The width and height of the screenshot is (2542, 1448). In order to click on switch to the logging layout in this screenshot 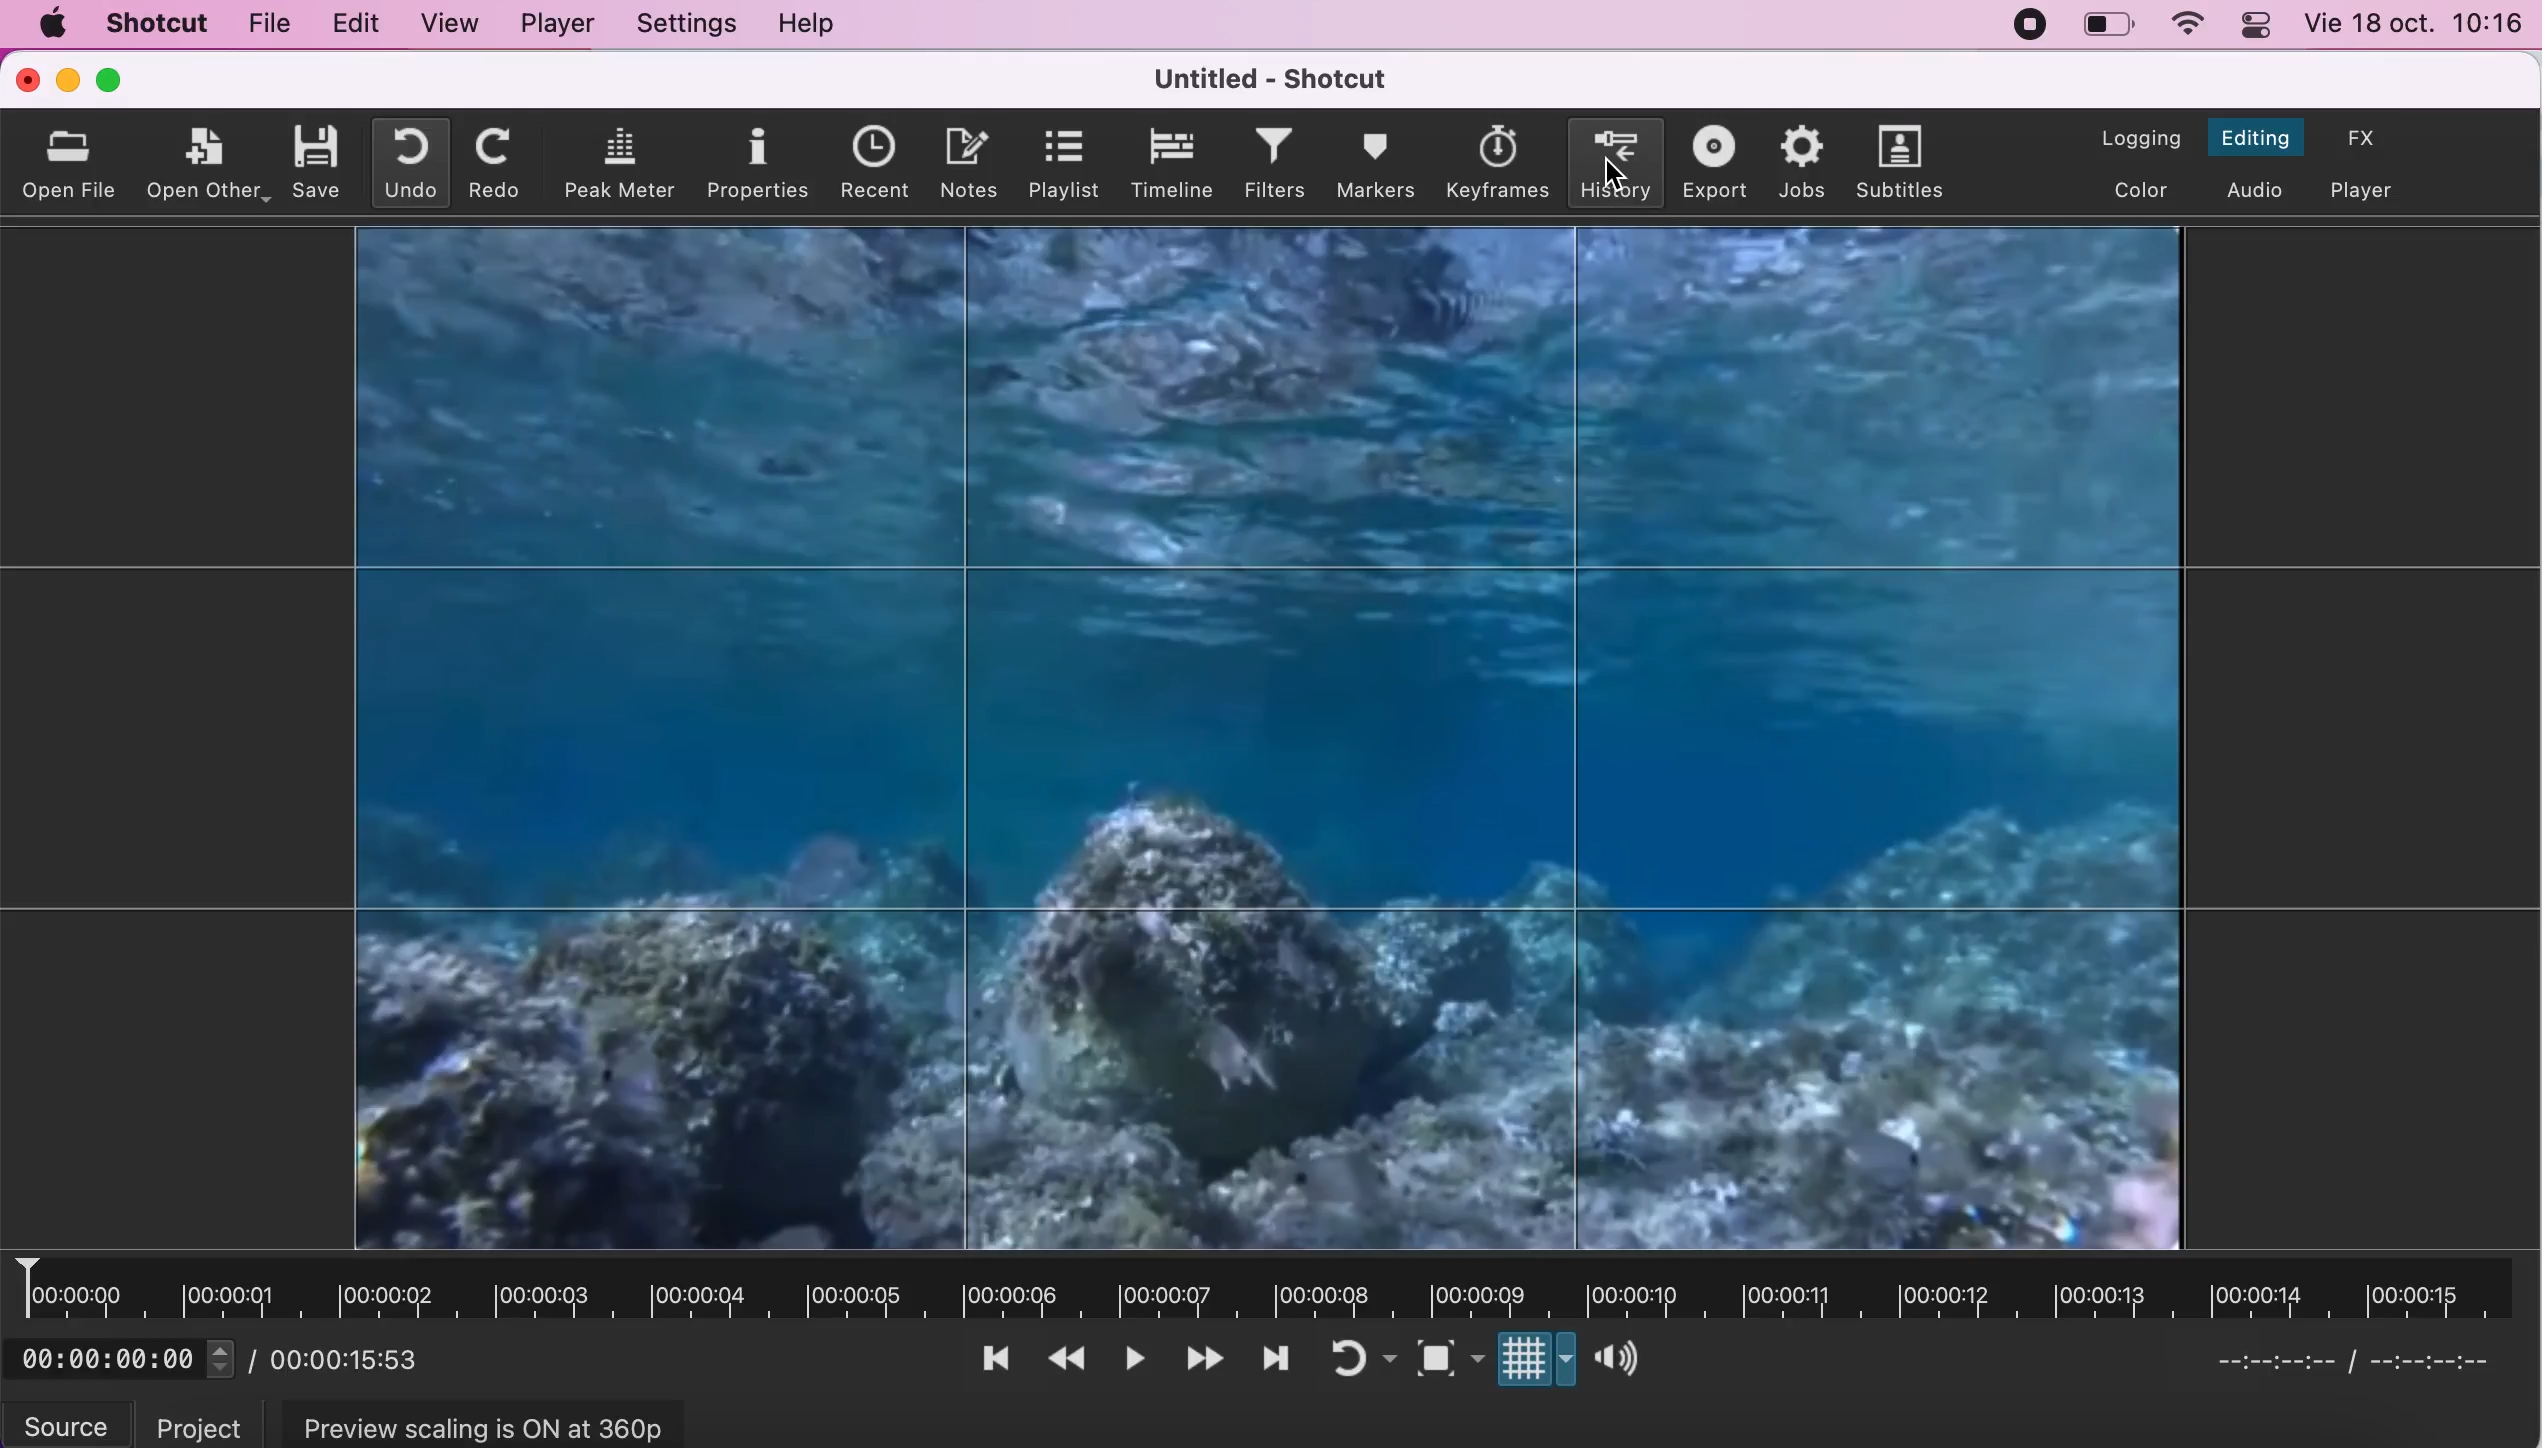, I will do `click(2137, 131)`.